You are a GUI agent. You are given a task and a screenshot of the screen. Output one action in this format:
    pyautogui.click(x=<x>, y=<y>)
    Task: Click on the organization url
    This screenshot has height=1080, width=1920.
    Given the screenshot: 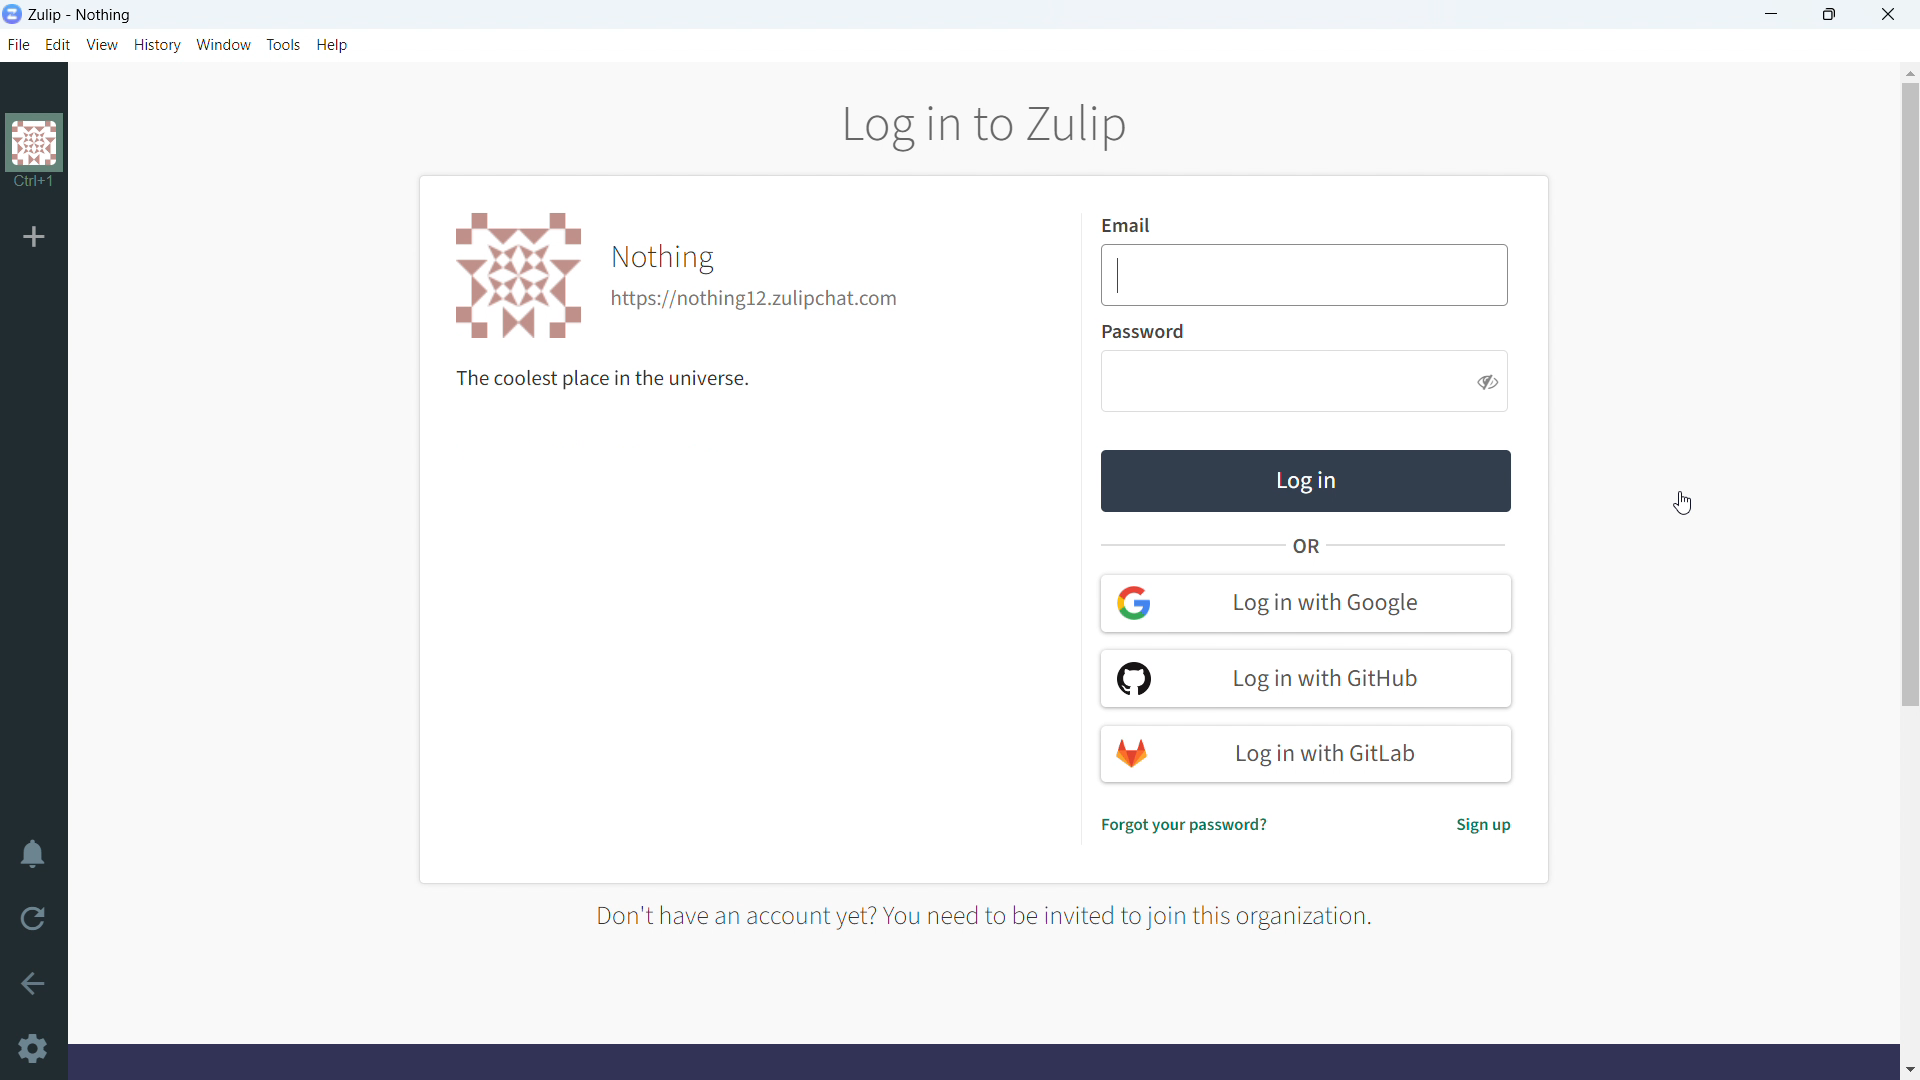 What is the action you would take?
    pyautogui.click(x=756, y=300)
    